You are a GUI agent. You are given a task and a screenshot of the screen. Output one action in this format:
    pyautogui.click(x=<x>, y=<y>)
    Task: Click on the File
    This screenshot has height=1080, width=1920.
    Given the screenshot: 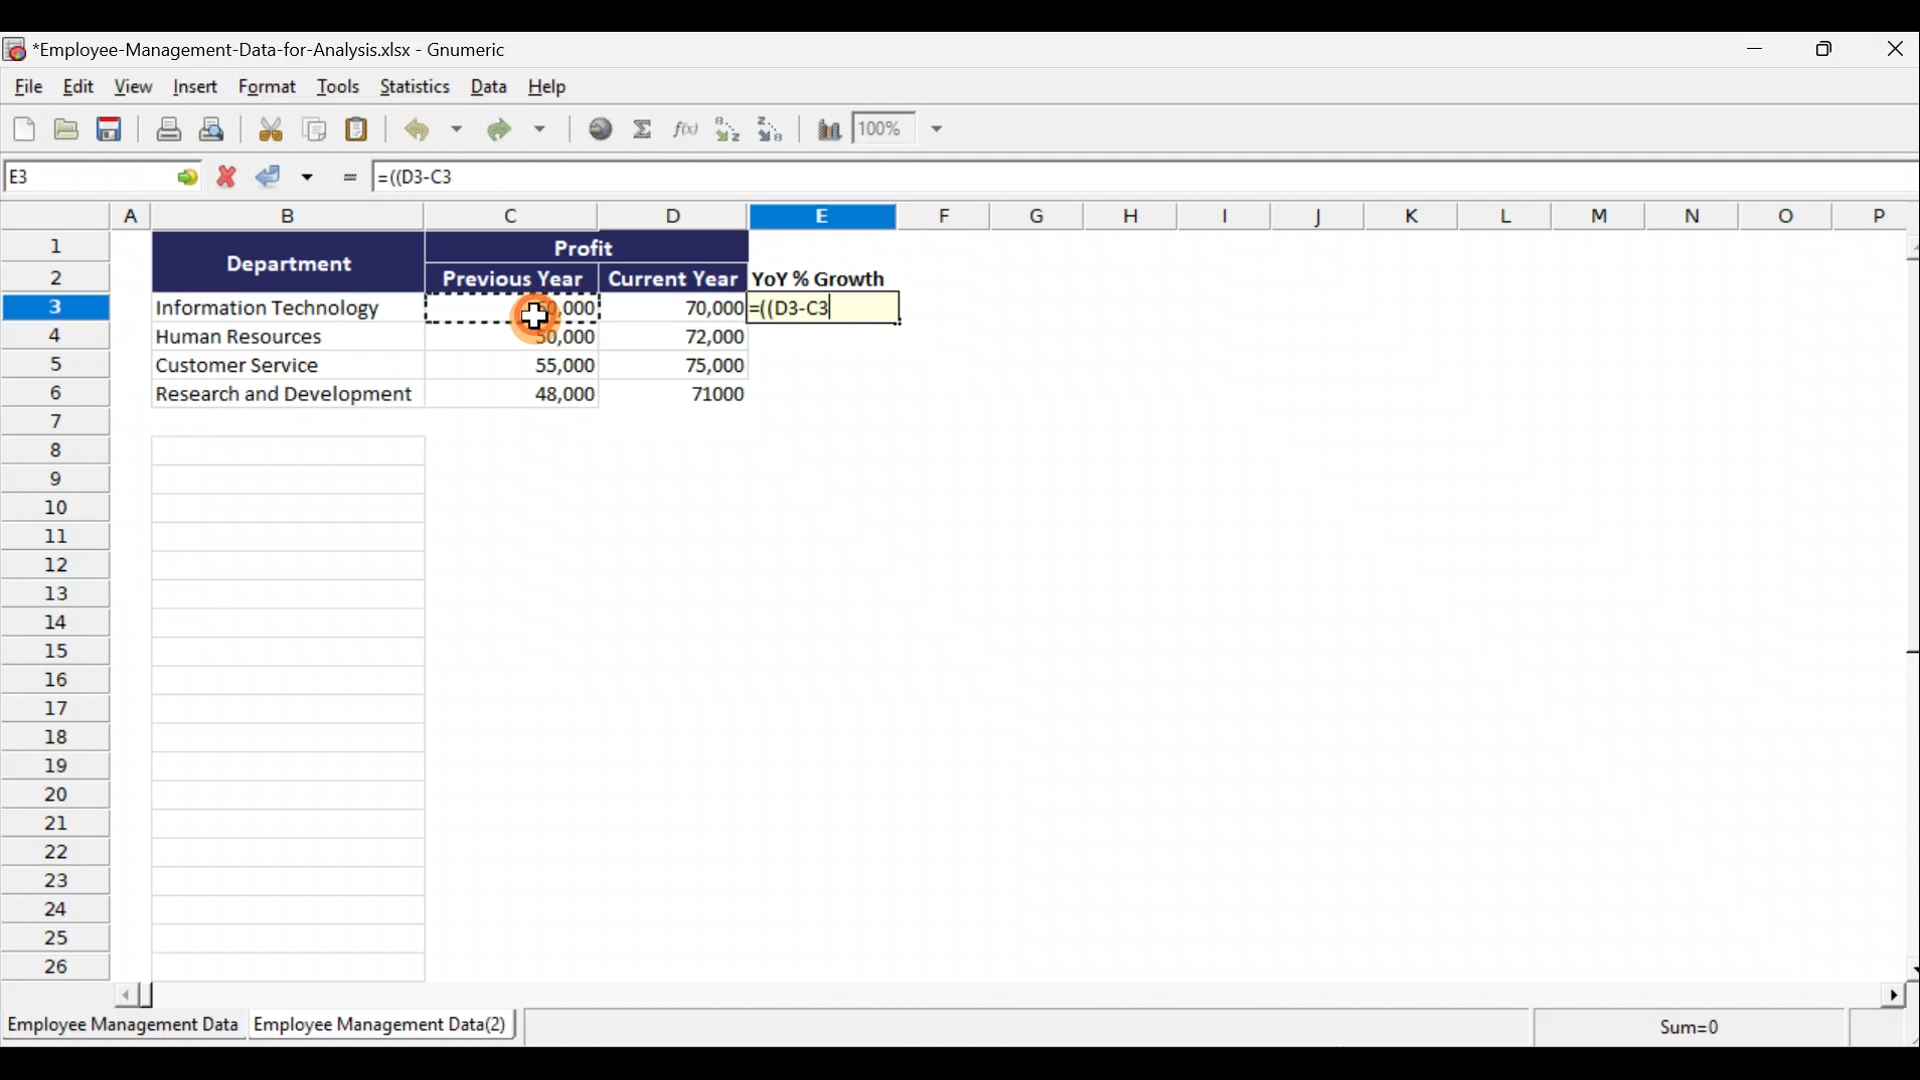 What is the action you would take?
    pyautogui.click(x=25, y=84)
    